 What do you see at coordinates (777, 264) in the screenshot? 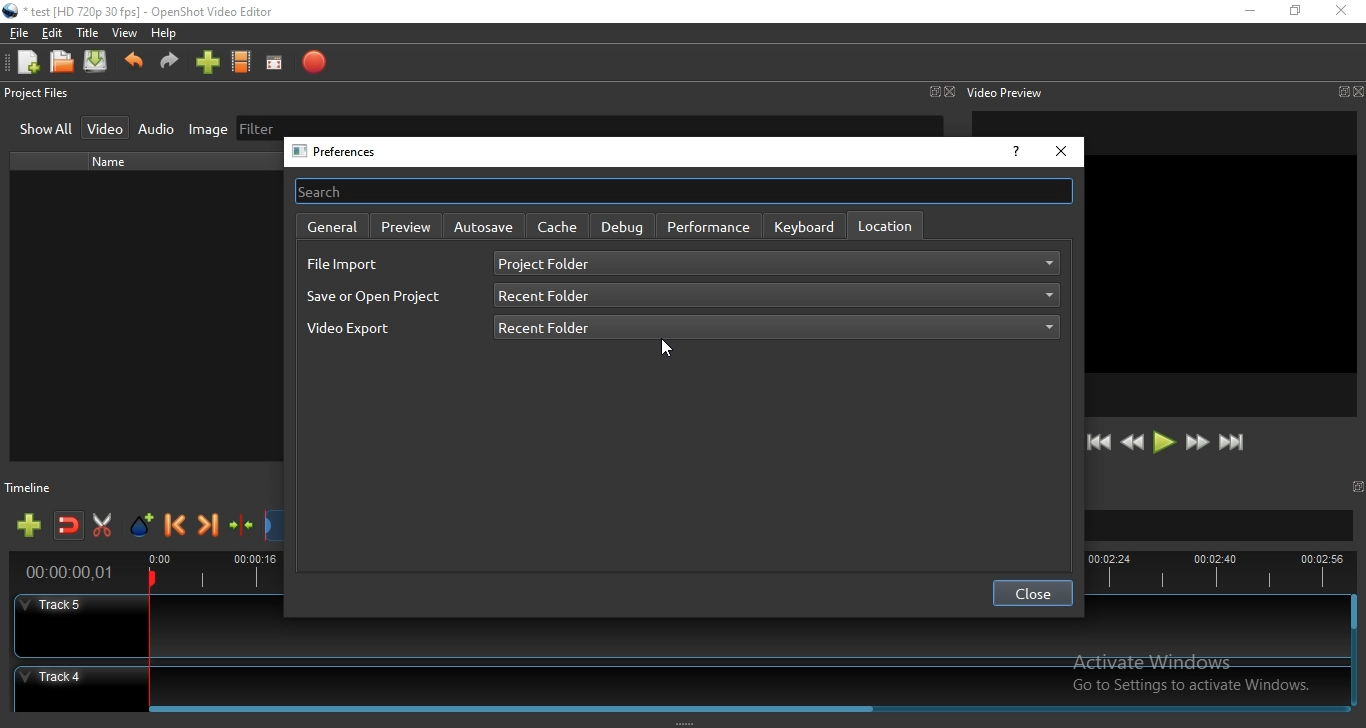
I see `project folder` at bounding box center [777, 264].